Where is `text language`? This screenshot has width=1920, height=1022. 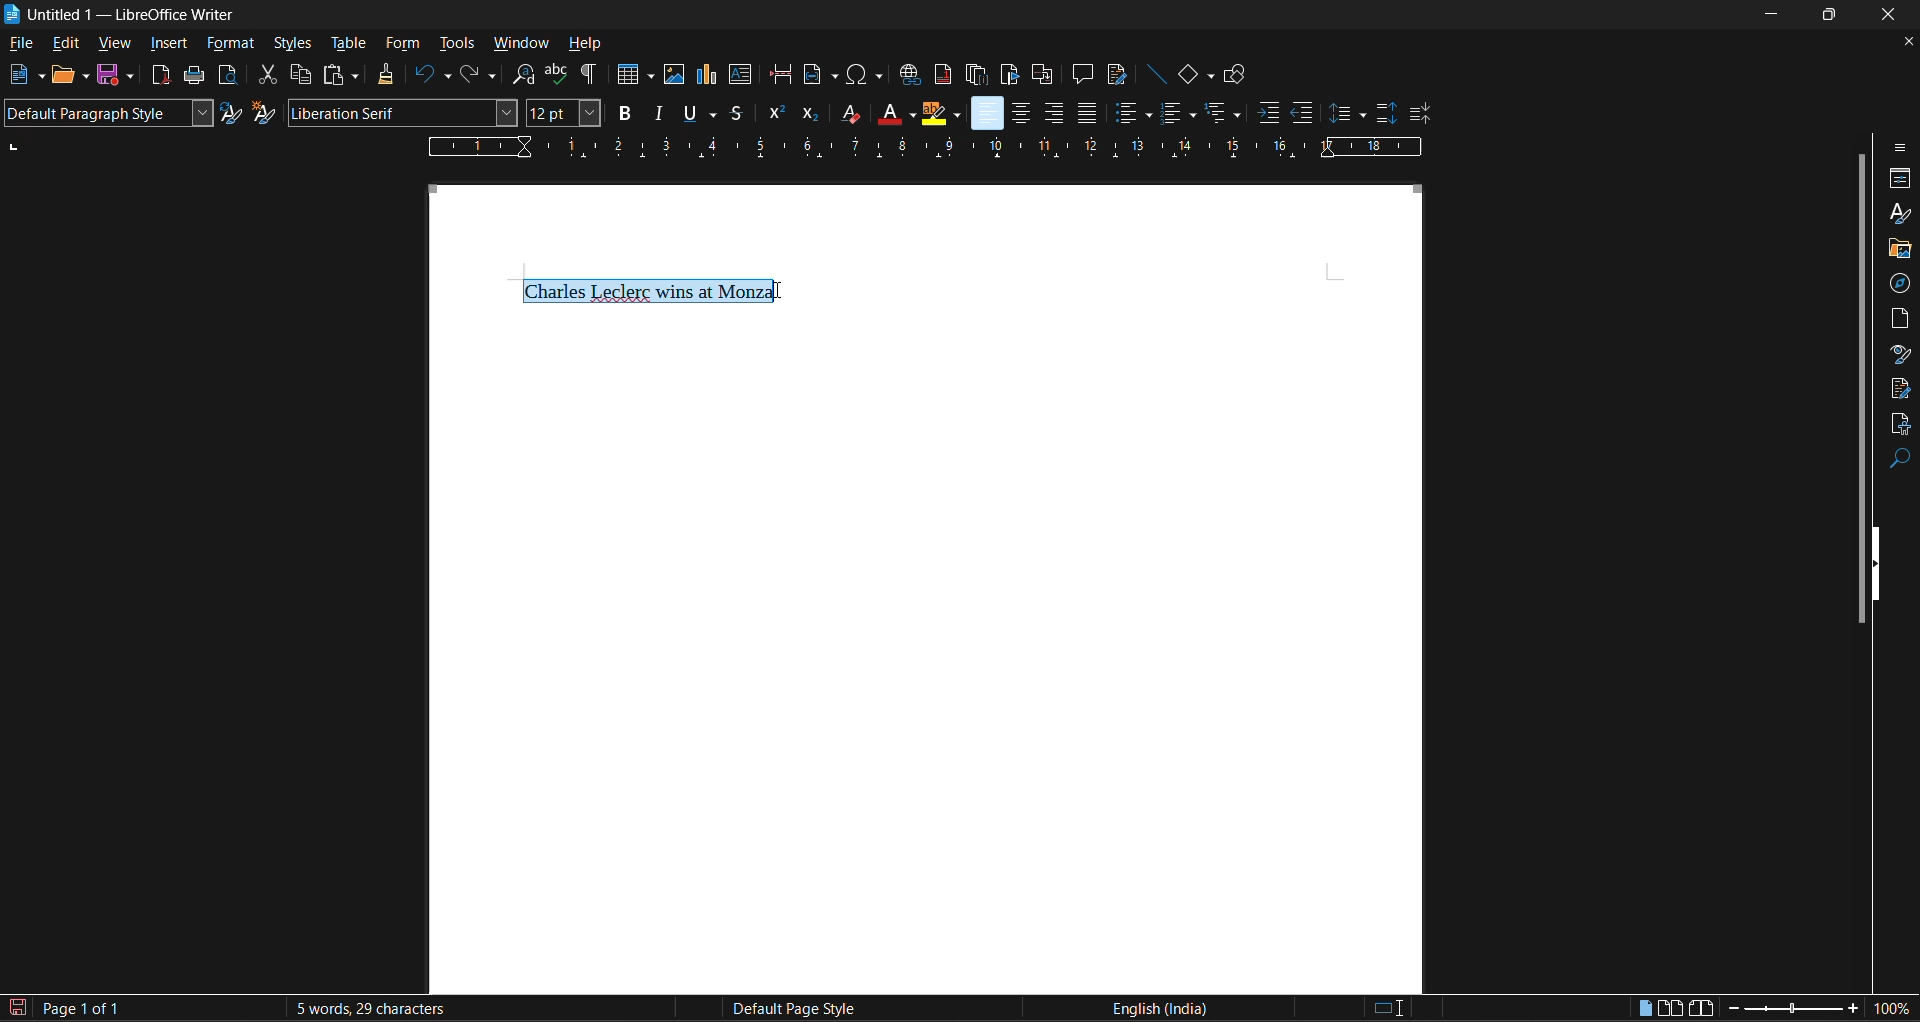 text language is located at coordinates (1157, 1007).